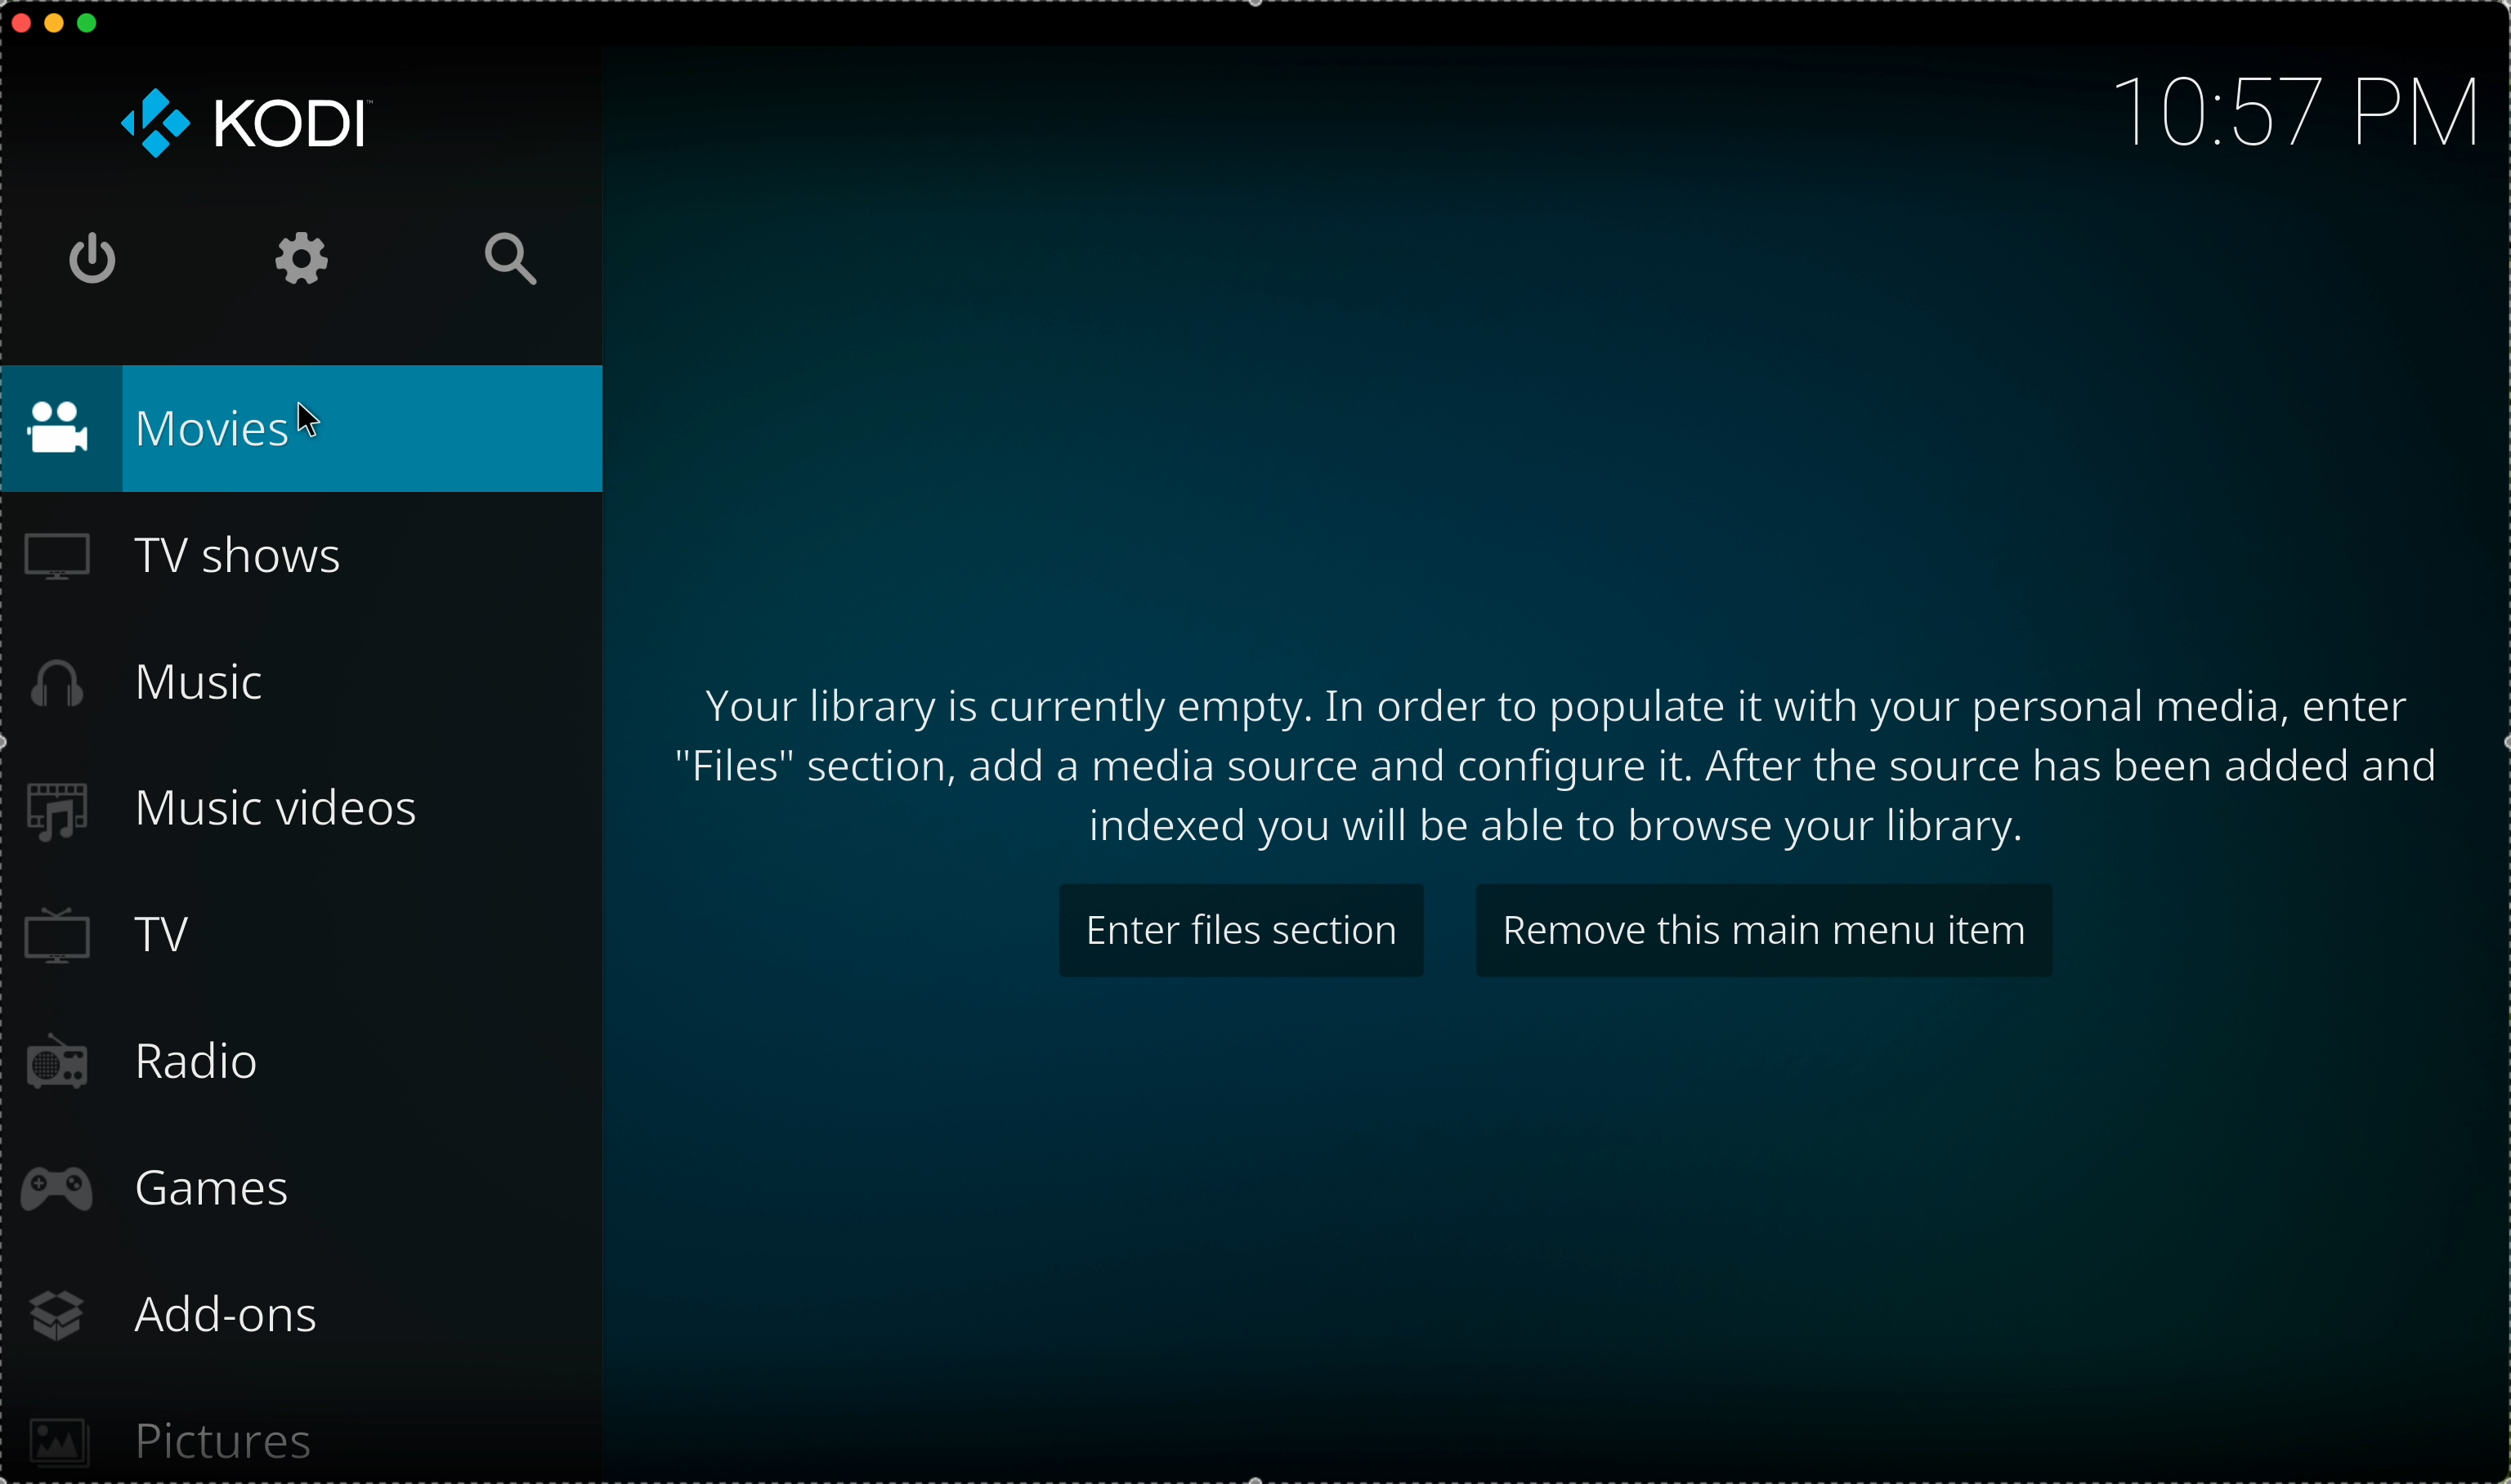 This screenshot has width=2511, height=1484. I want to click on search, so click(508, 260).